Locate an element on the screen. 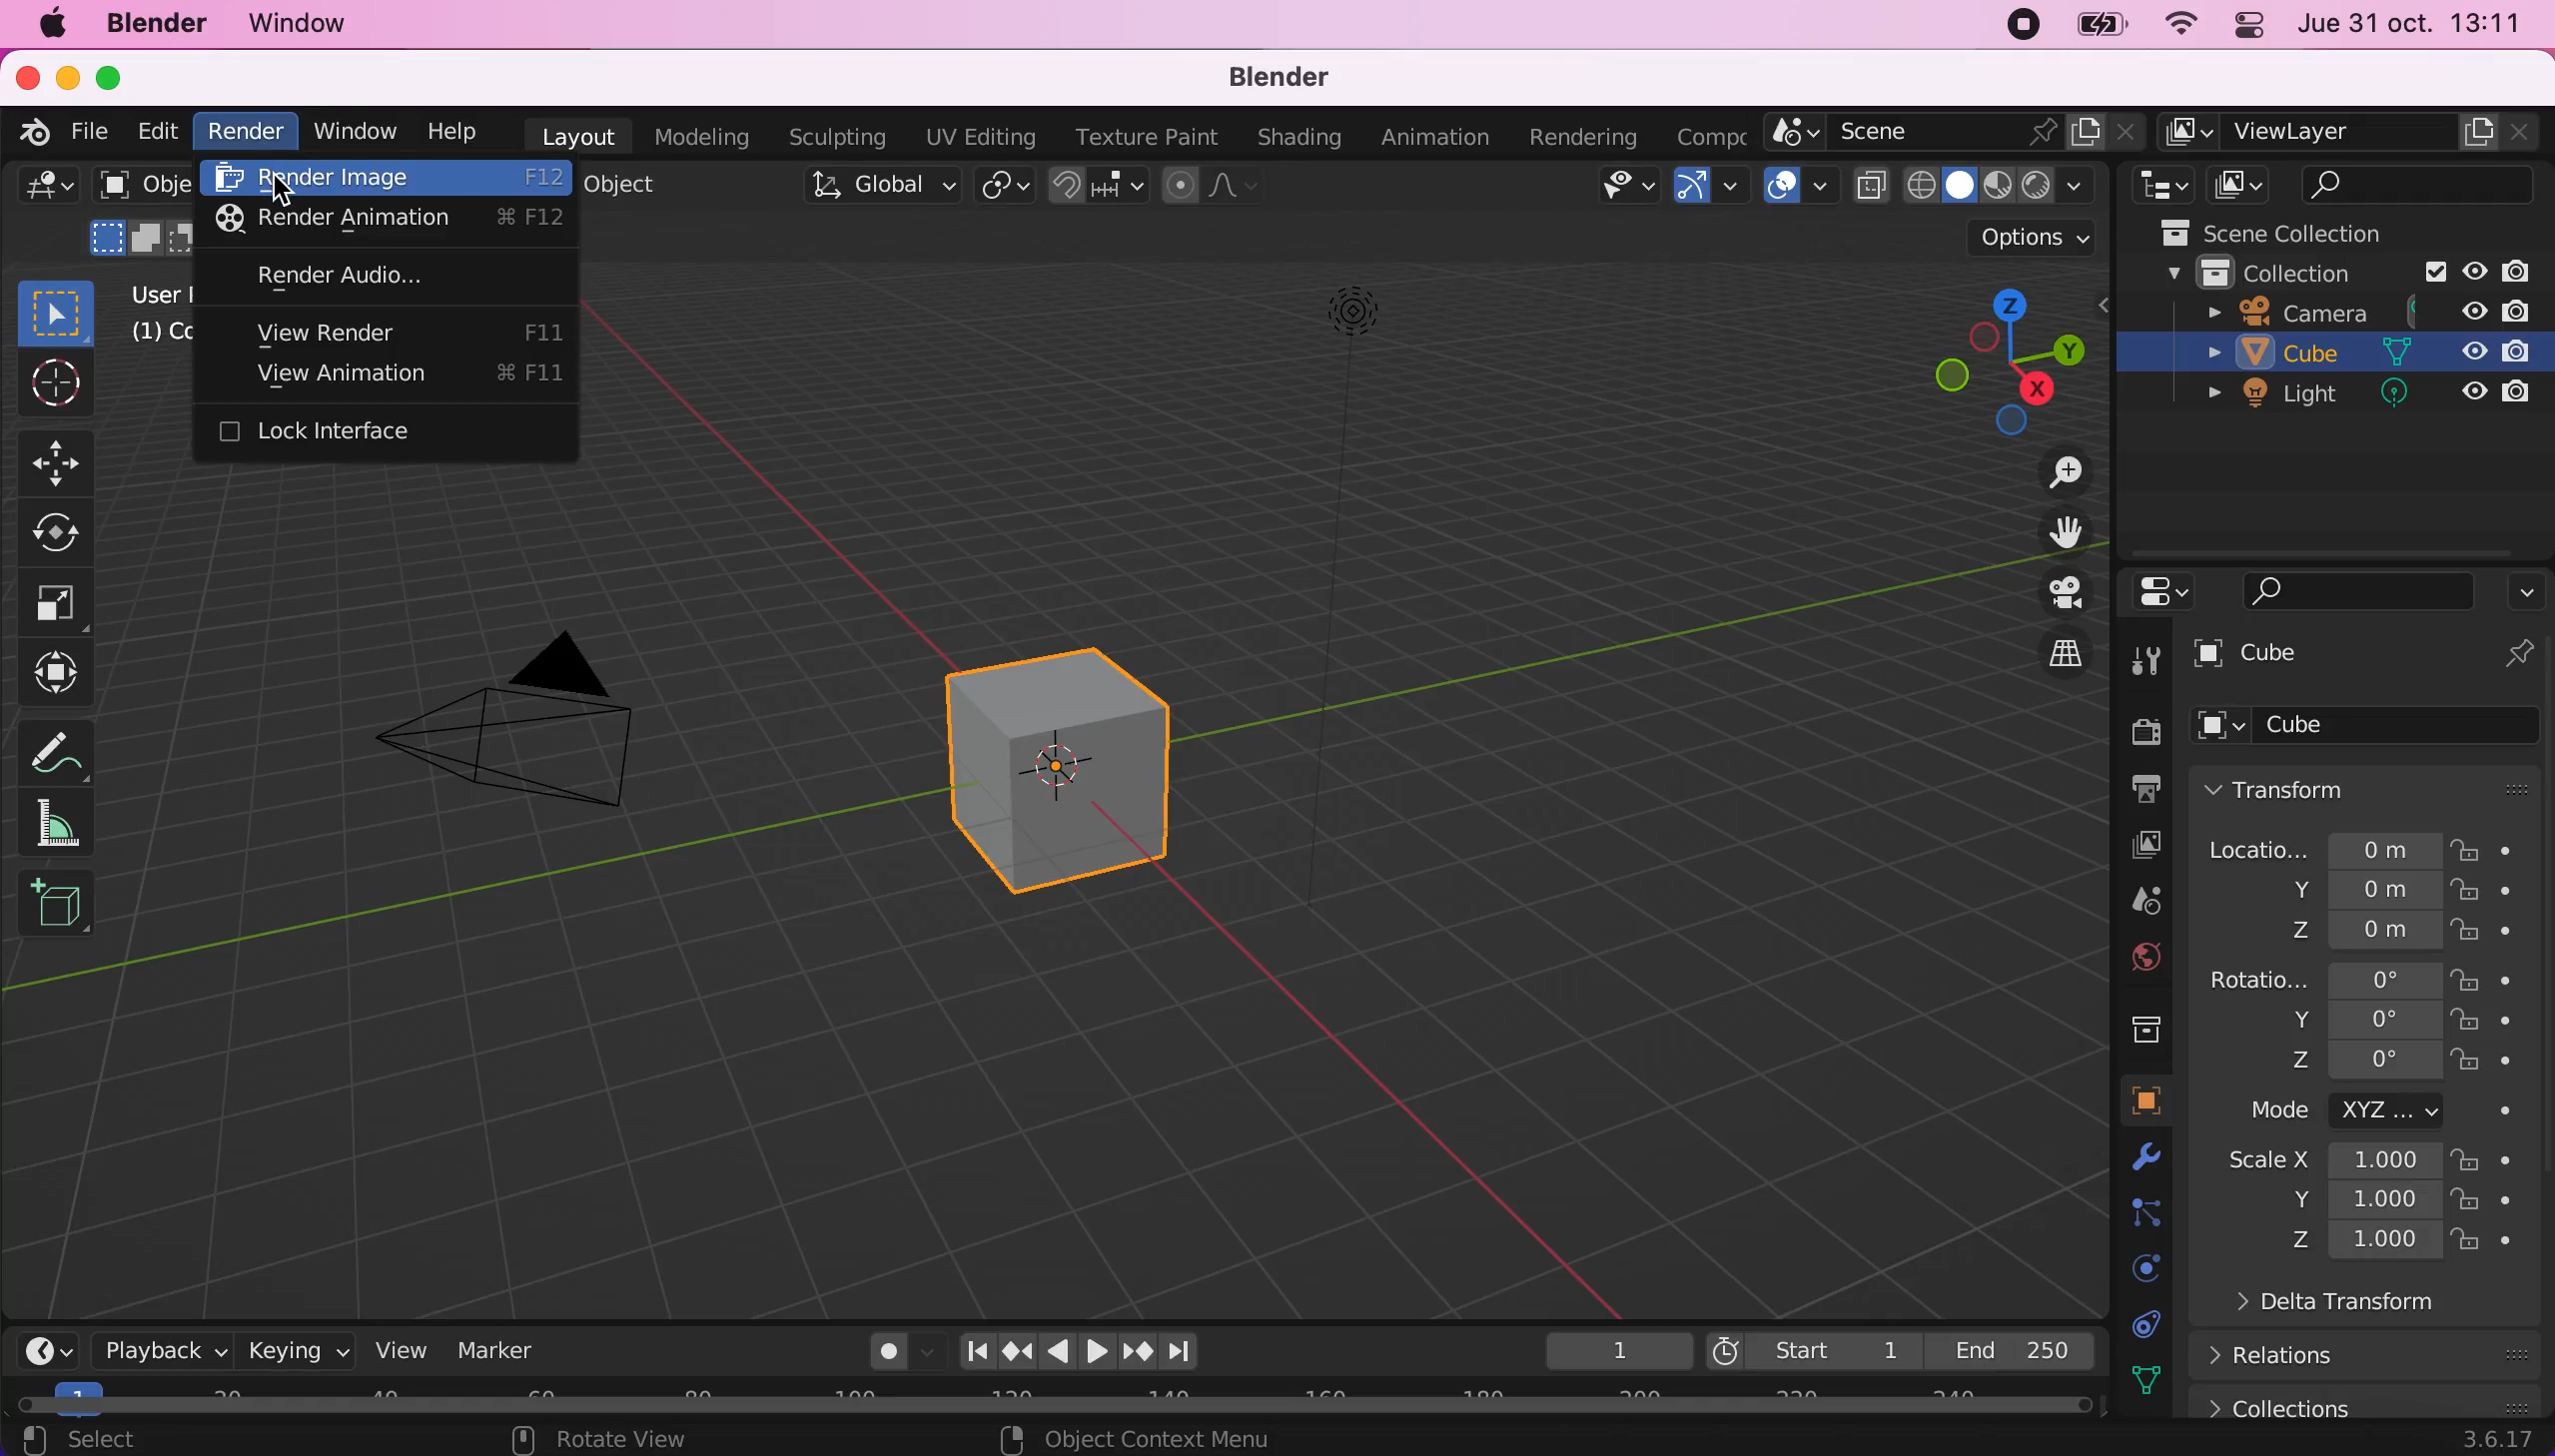  render is located at coordinates (2145, 734).